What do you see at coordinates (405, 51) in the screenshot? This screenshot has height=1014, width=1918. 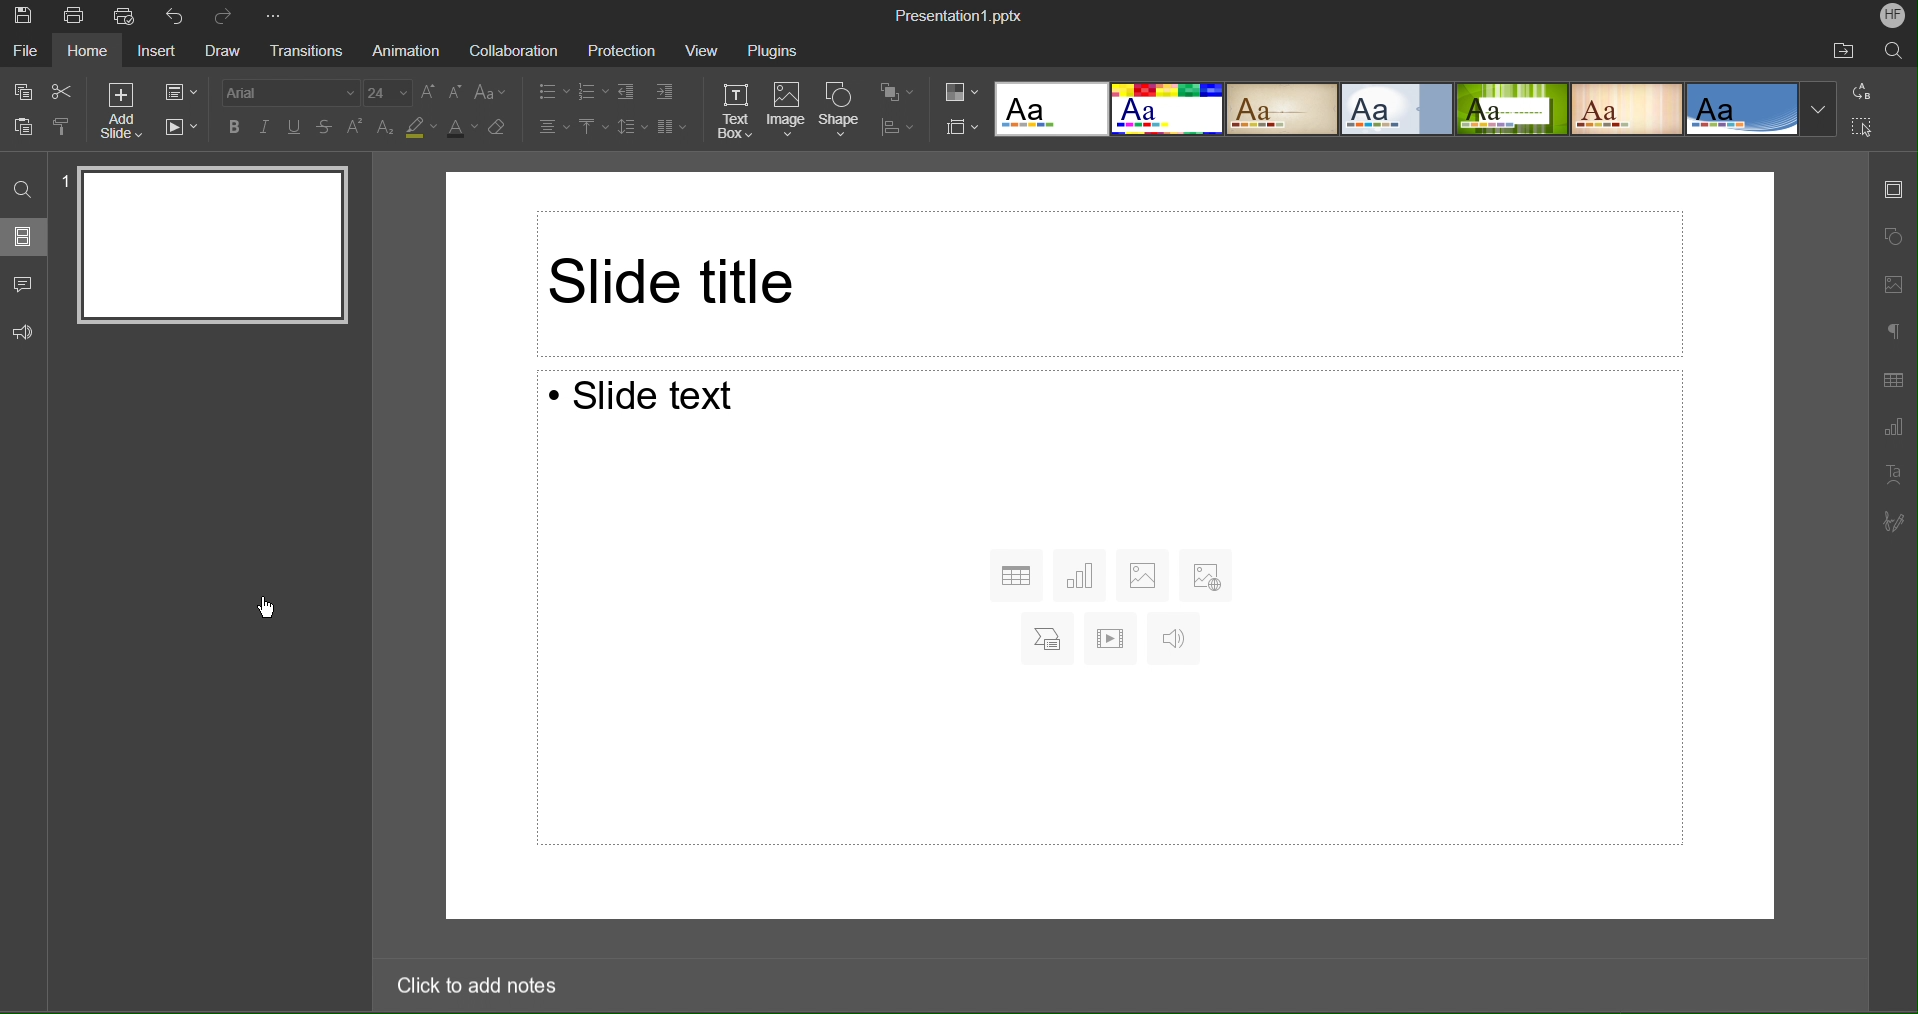 I see `Animation` at bounding box center [405, 51].